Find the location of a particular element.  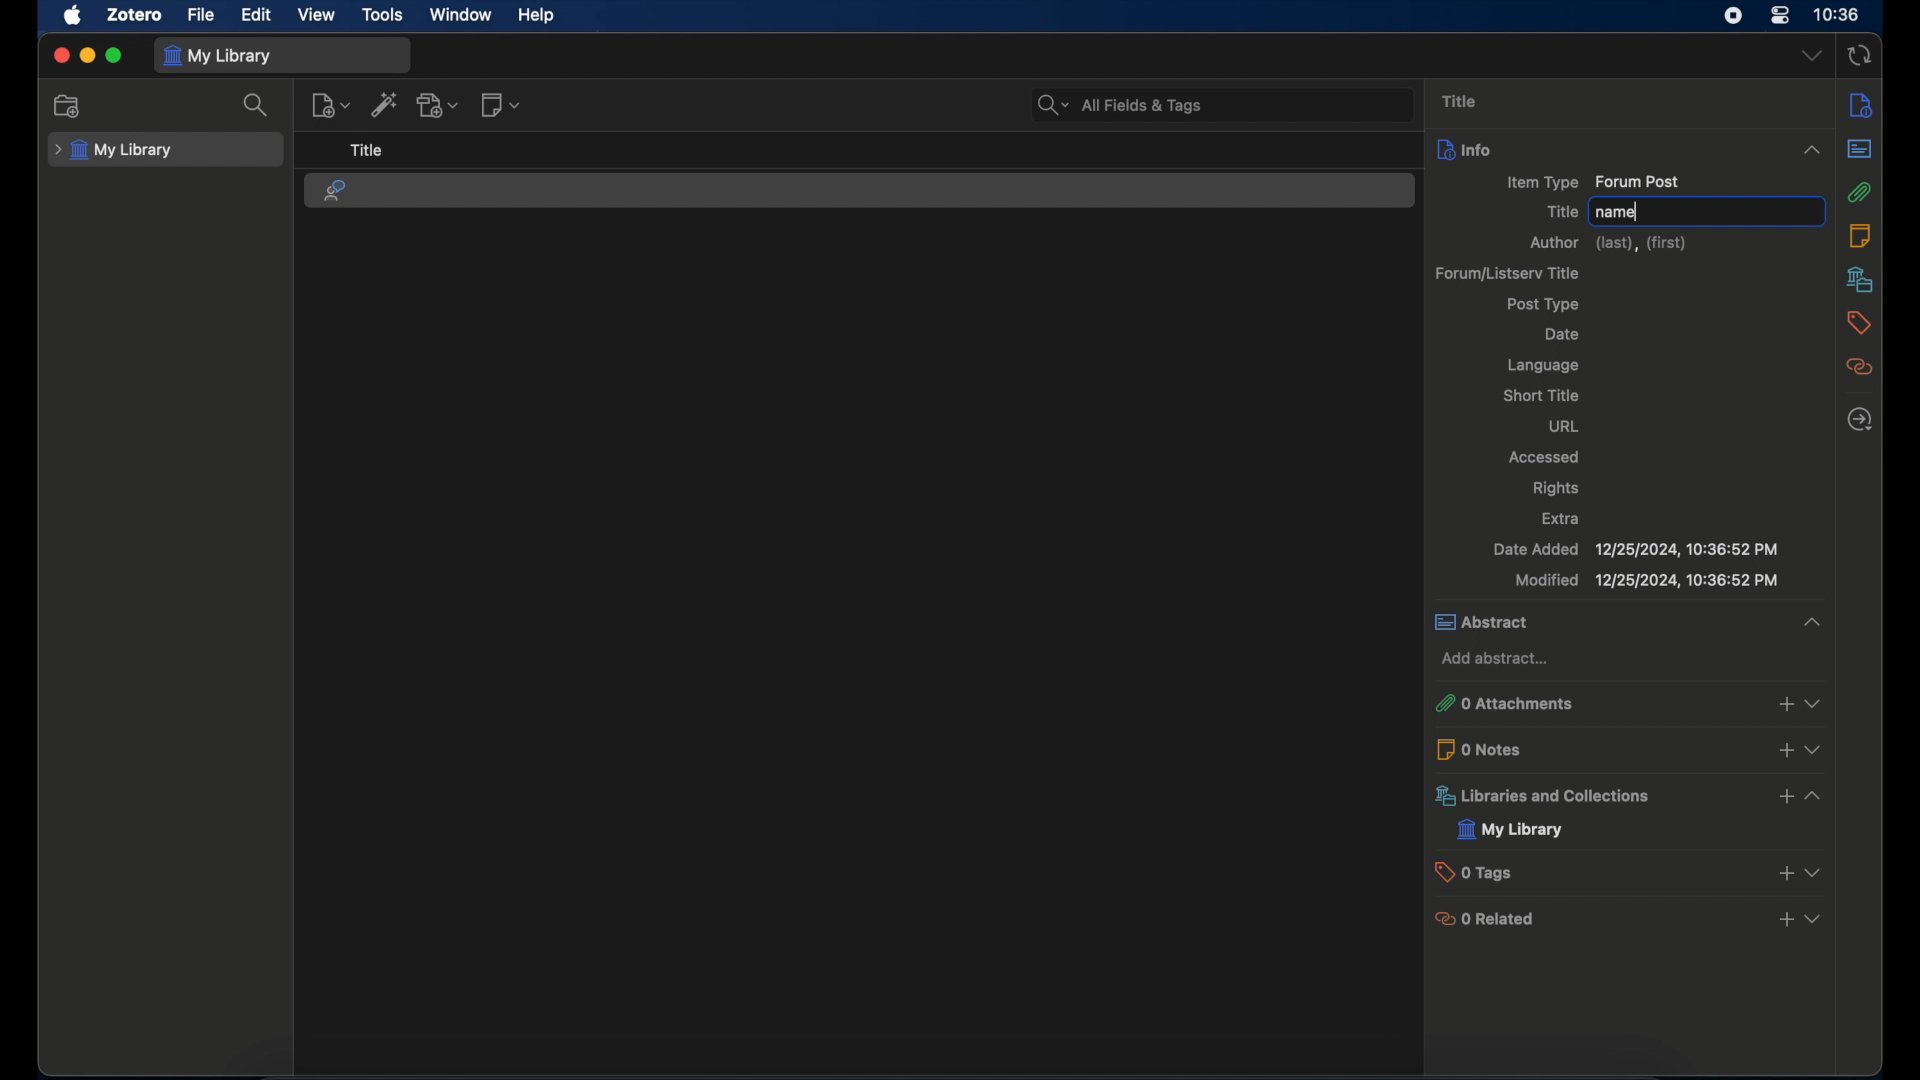

libraries and collections is located at coordinates (1627, 795).